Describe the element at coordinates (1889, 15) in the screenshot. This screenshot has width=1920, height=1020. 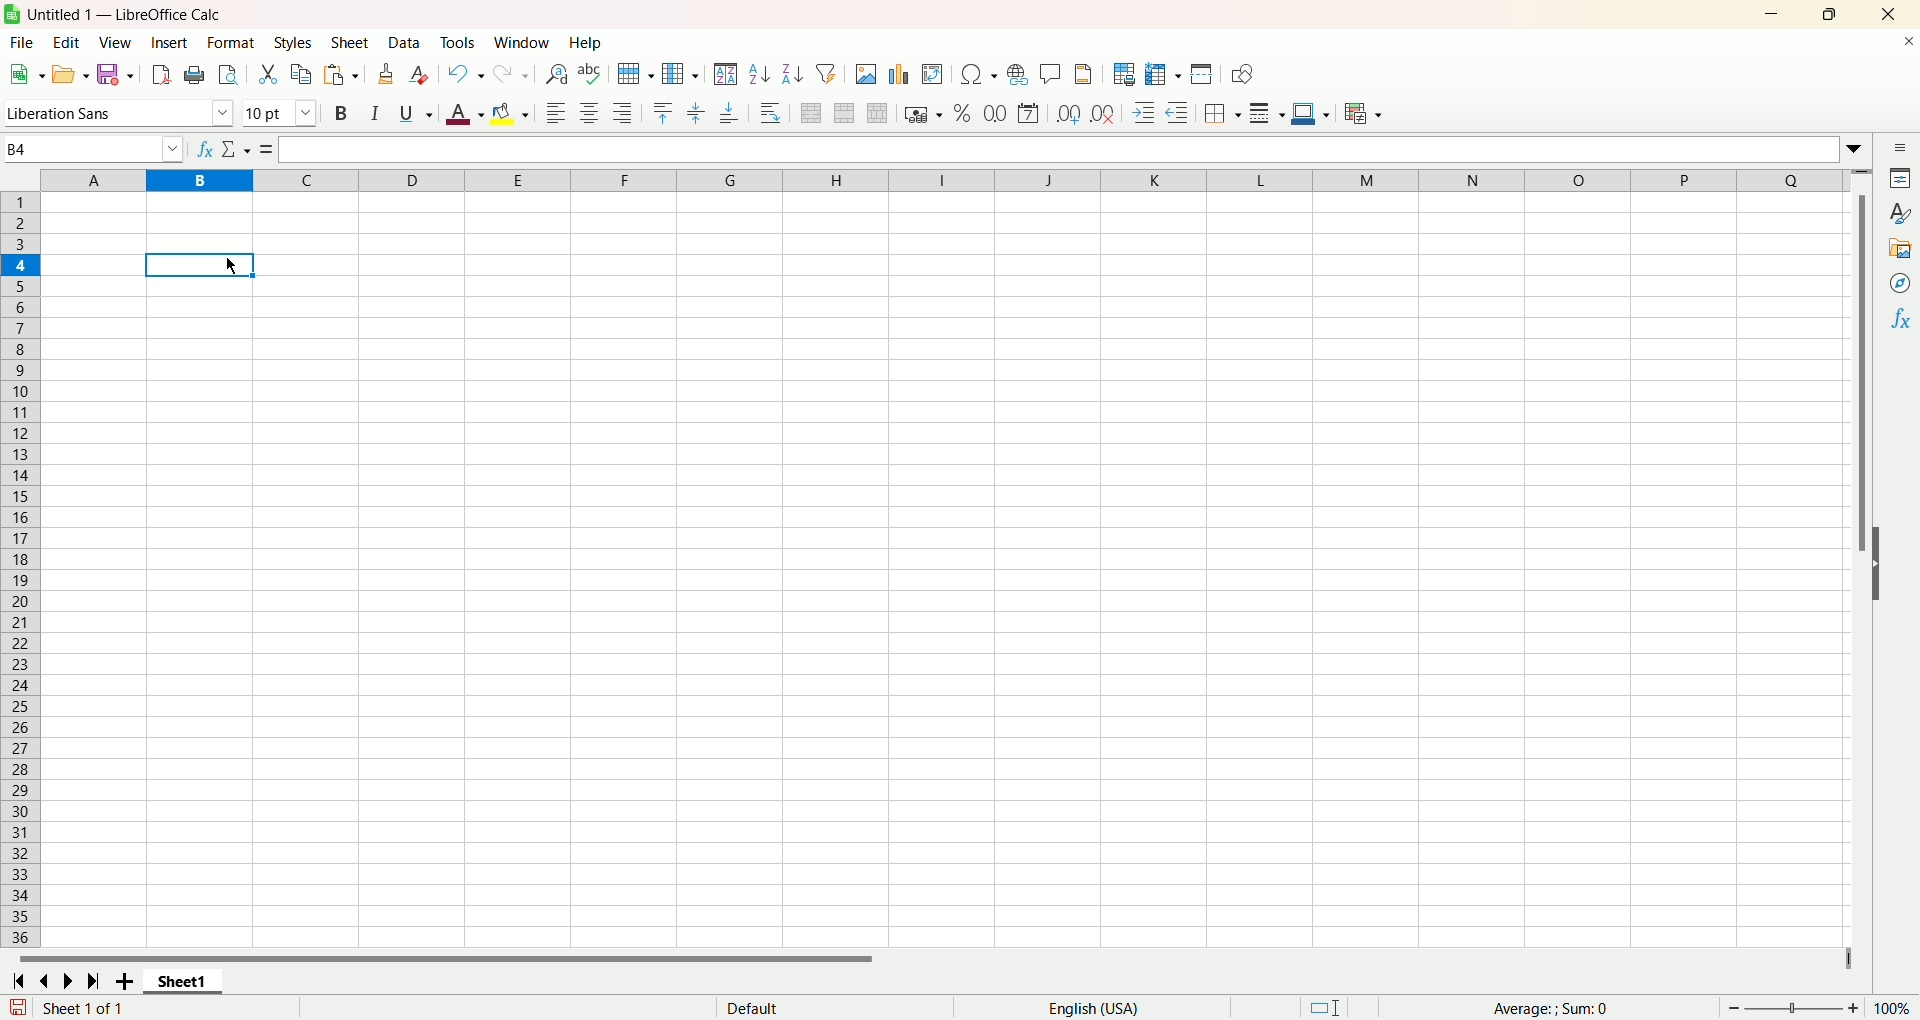
I see `close` at that location.